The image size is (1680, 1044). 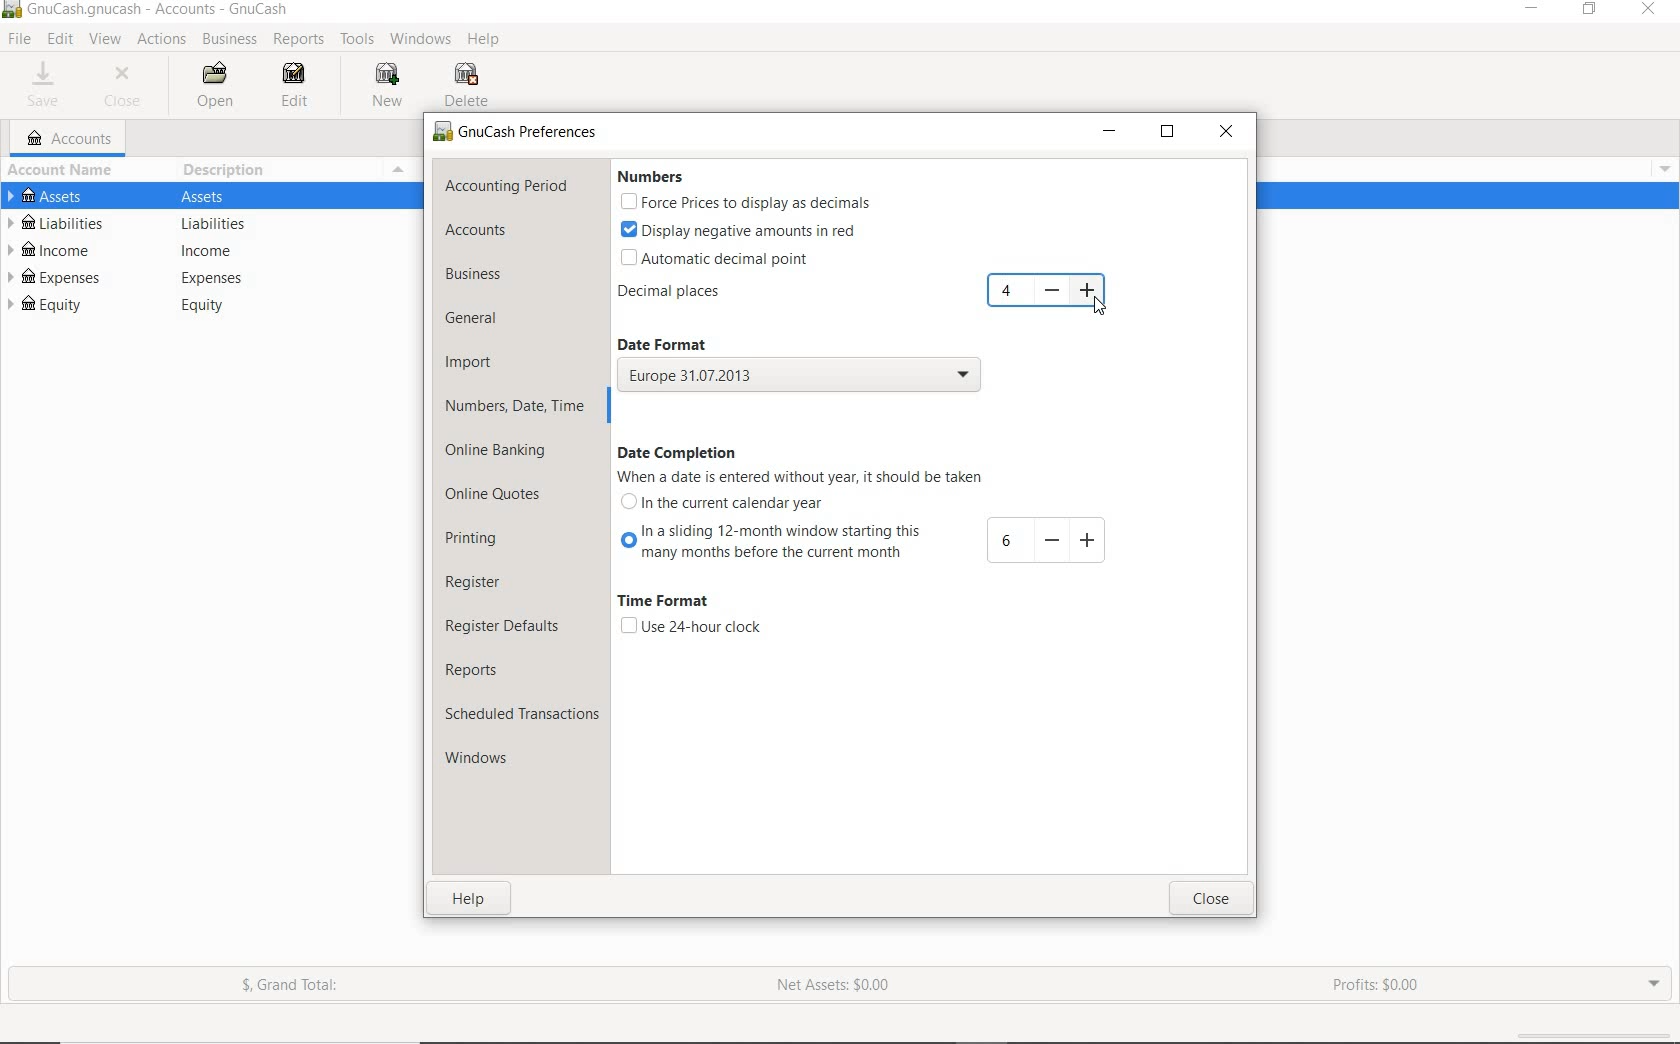 What do you see at coordinates (1168, 131) in the screenshot?
I see `ESTORE DOWN` at bounding box center [1168, 131].